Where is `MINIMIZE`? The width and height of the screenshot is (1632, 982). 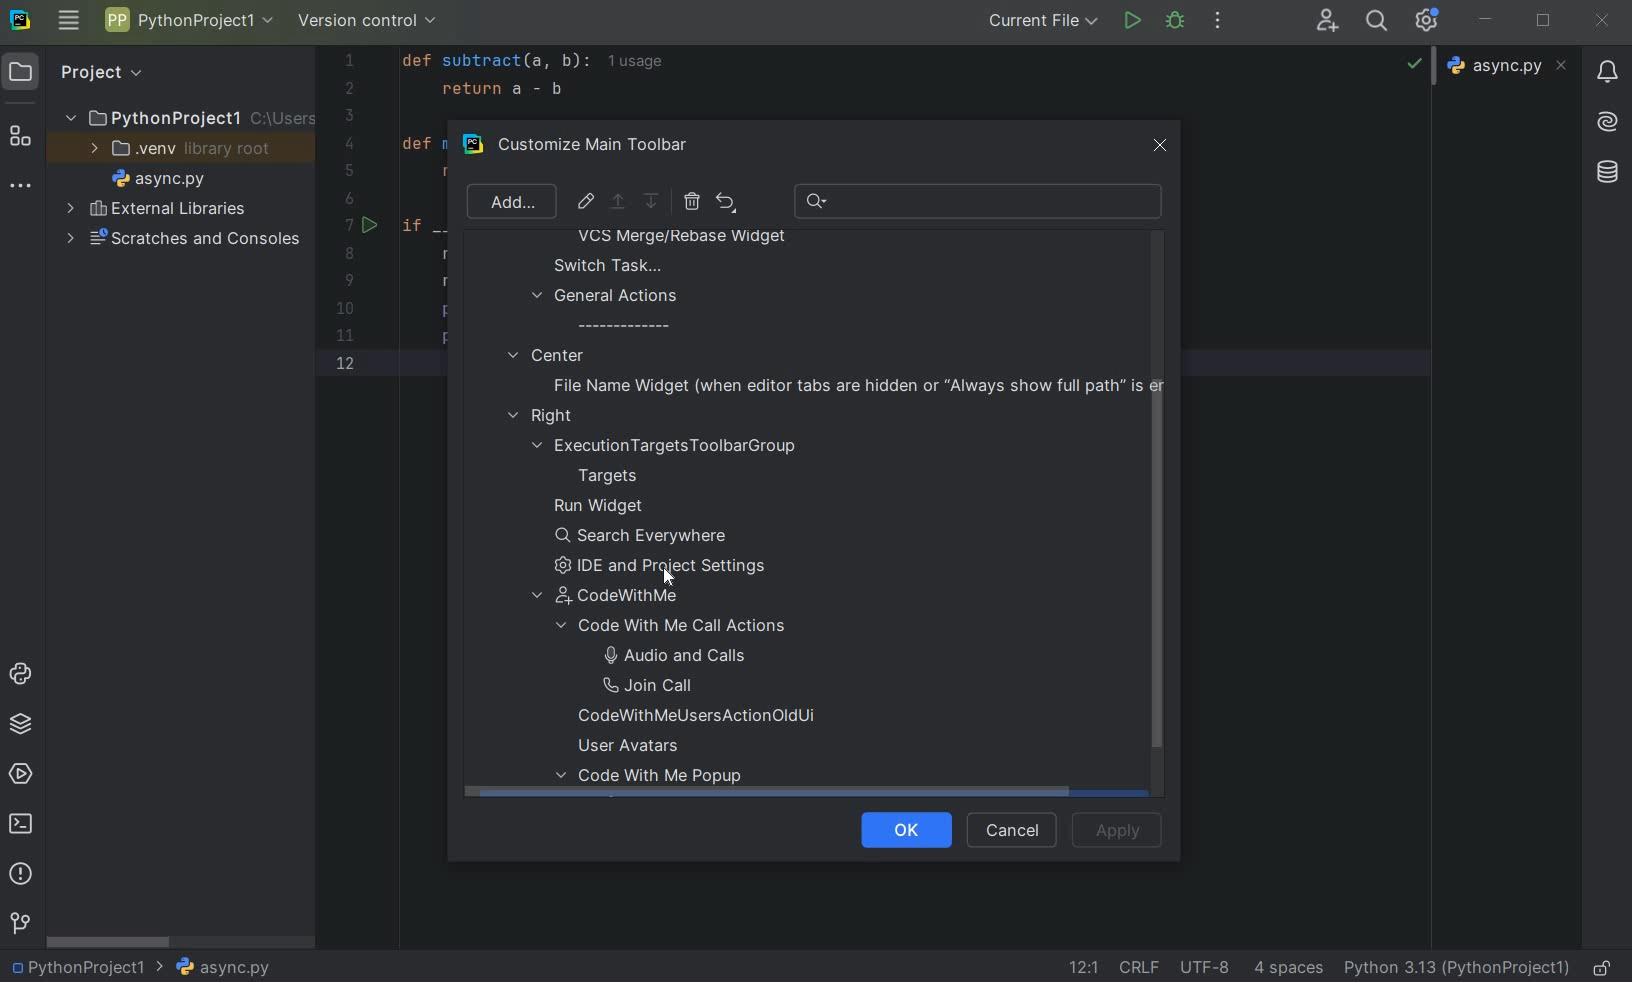
MINIMIZE is located at coordinates (1487, 21).